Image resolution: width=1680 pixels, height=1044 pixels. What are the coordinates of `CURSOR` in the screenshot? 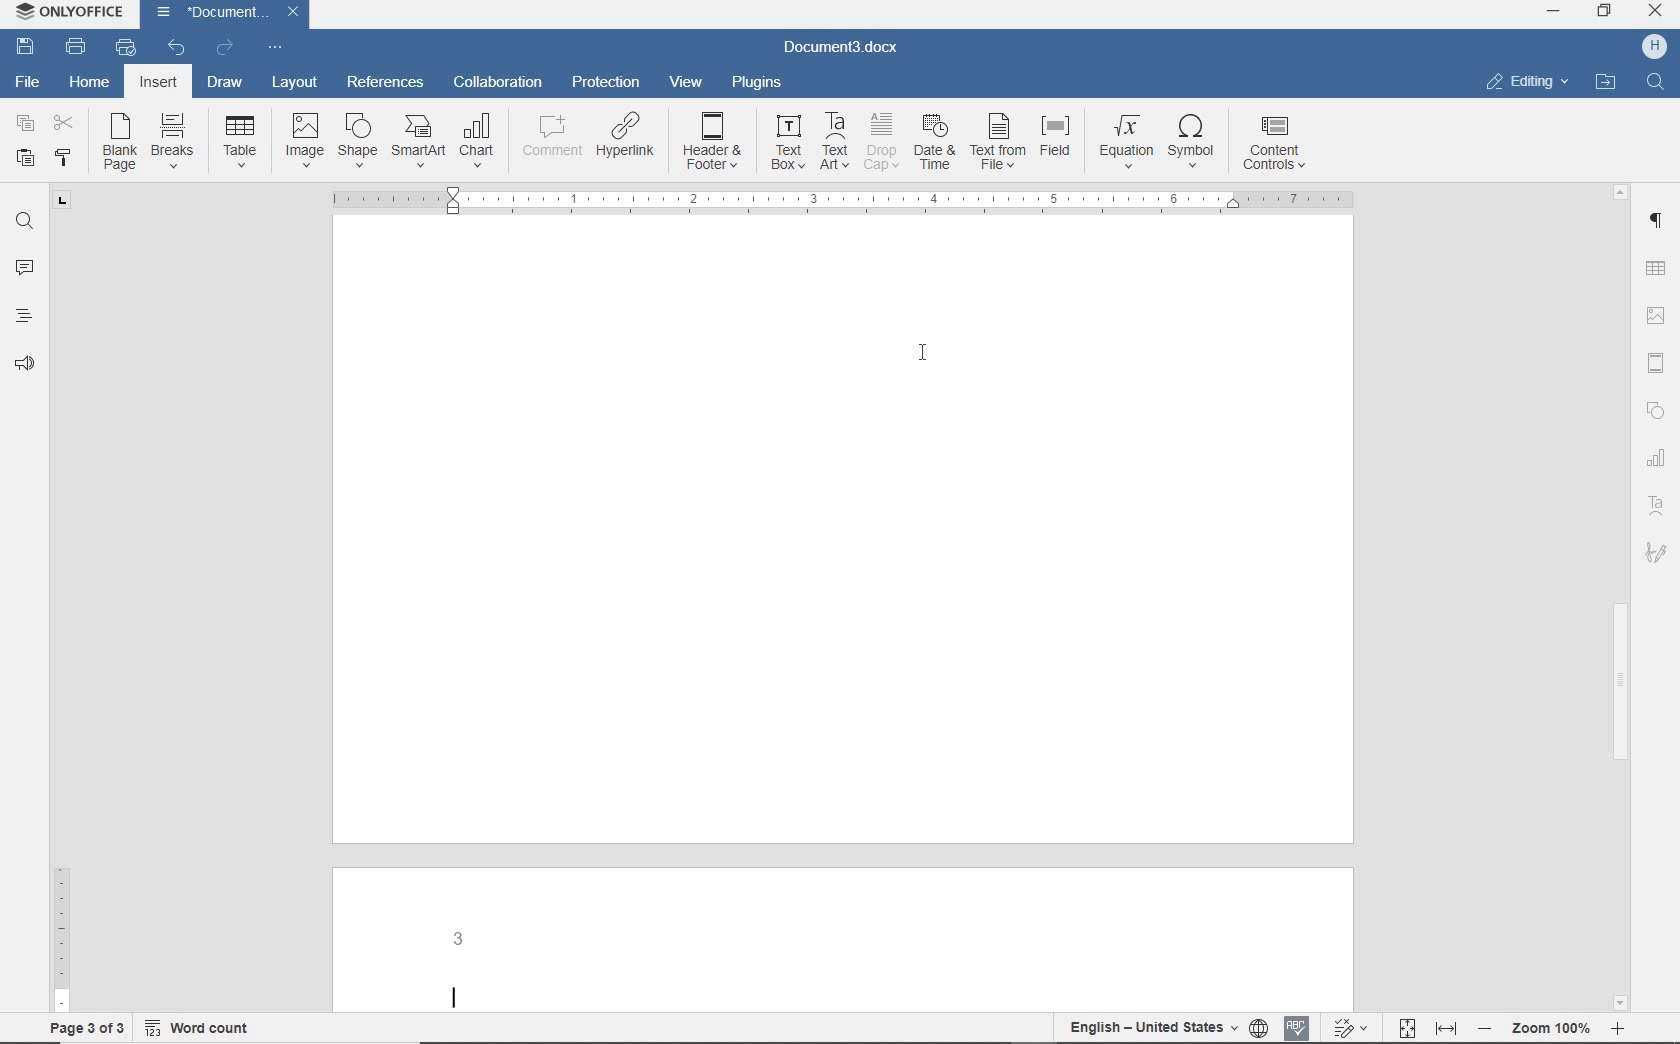 It's located at (932, 358).